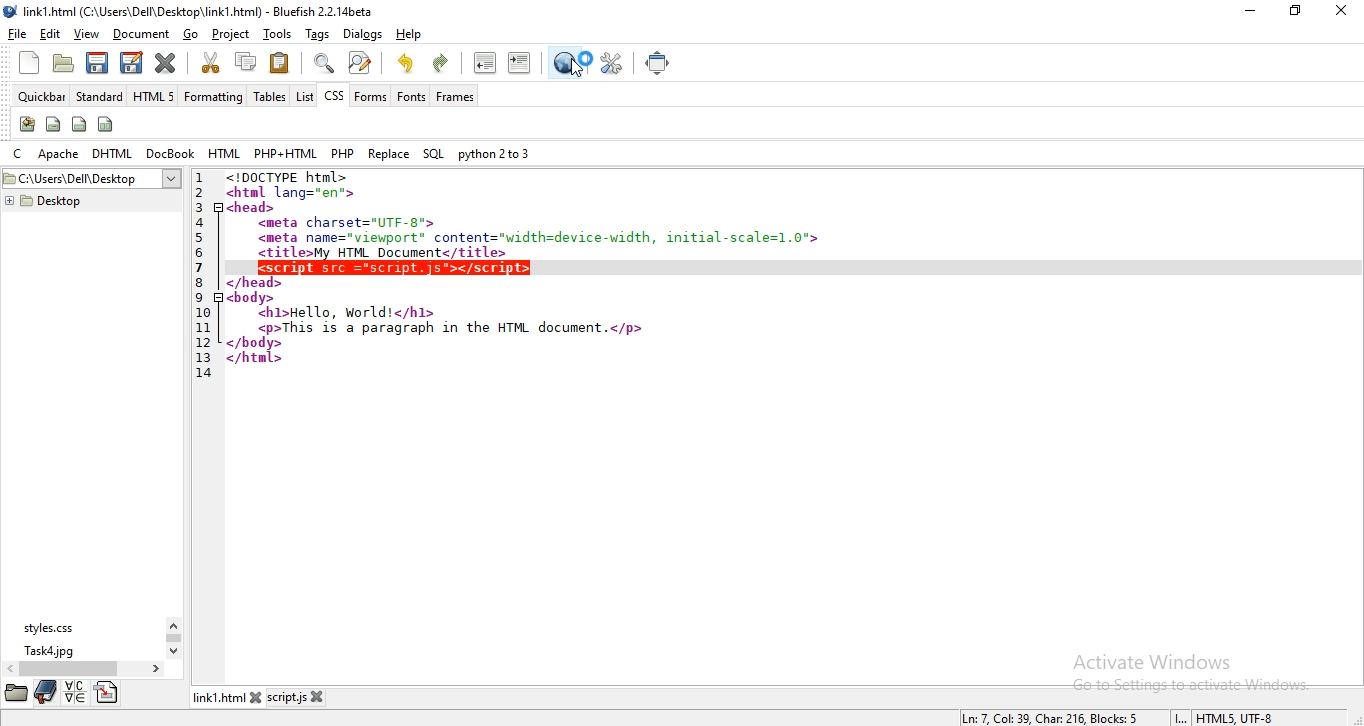  Describe the element at coordinates (1340, 11) in the screenshot. I see `close` at that location.